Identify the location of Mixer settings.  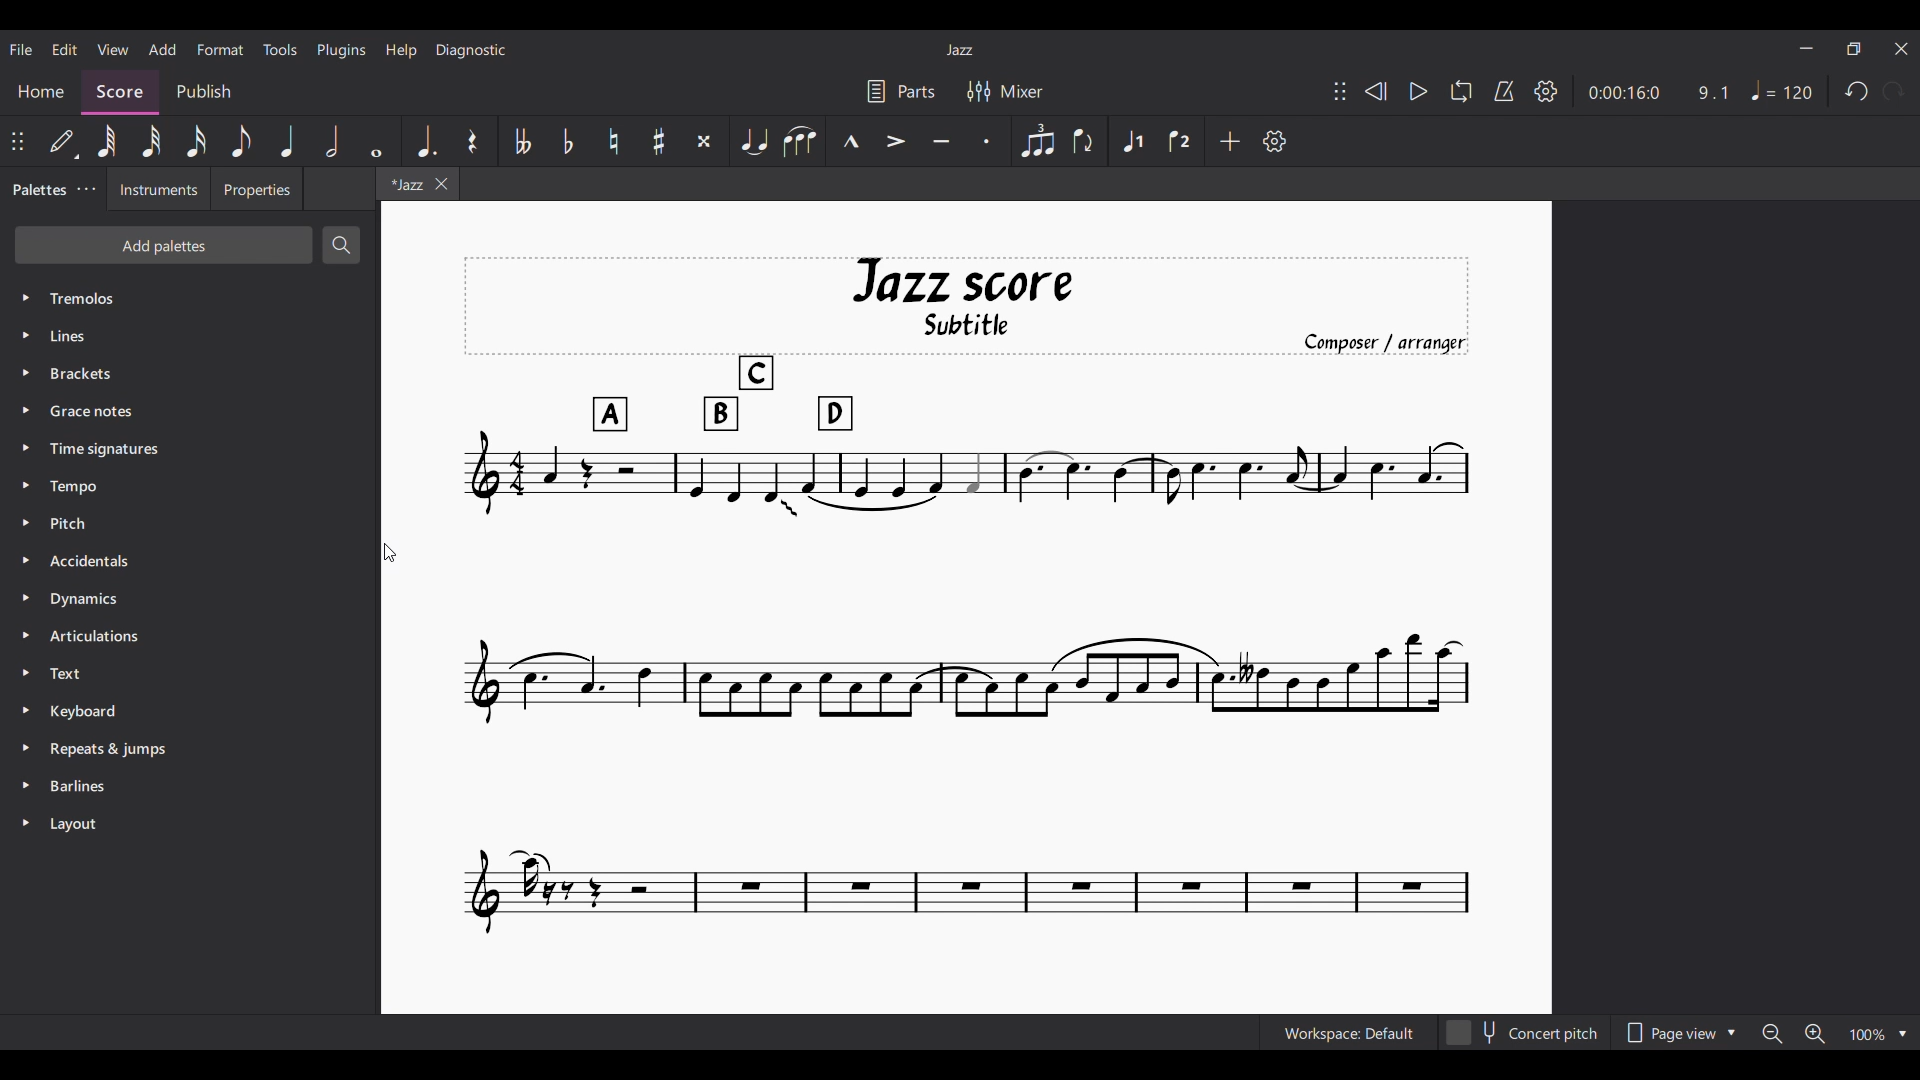
(1005, 92).